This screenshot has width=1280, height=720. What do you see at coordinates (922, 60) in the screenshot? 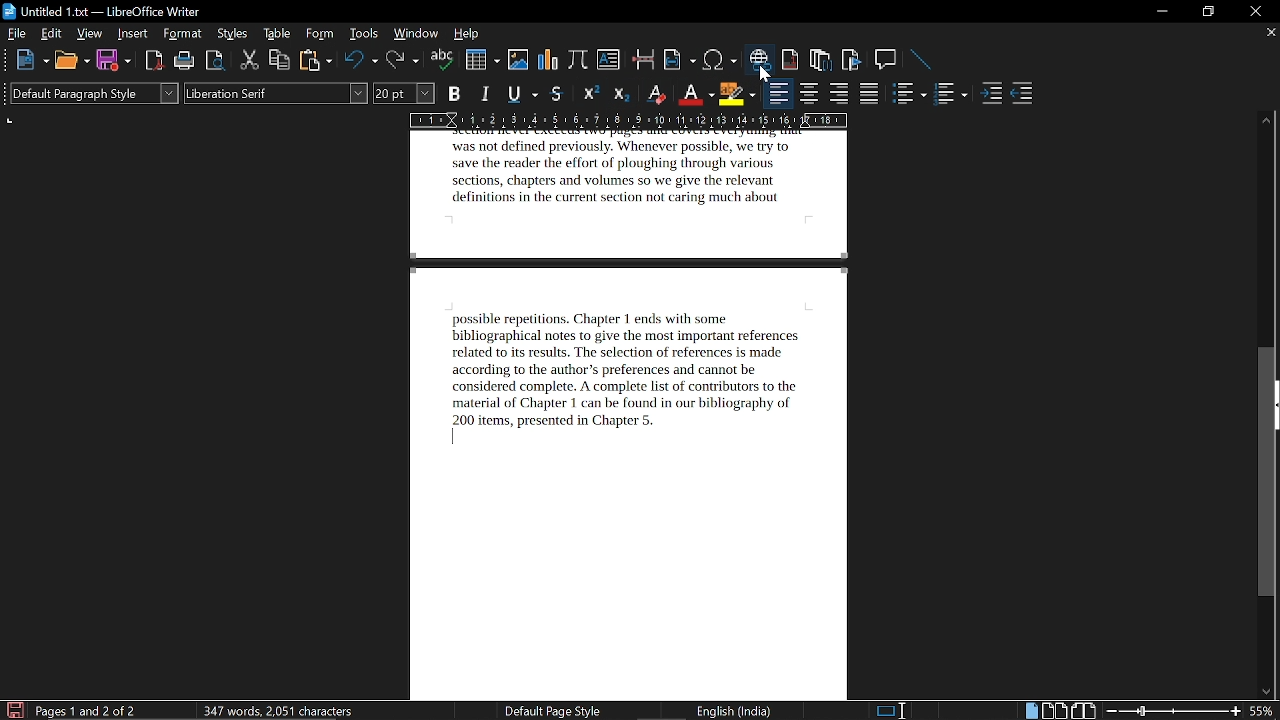
I see `line` at bounding box center [922, 60].